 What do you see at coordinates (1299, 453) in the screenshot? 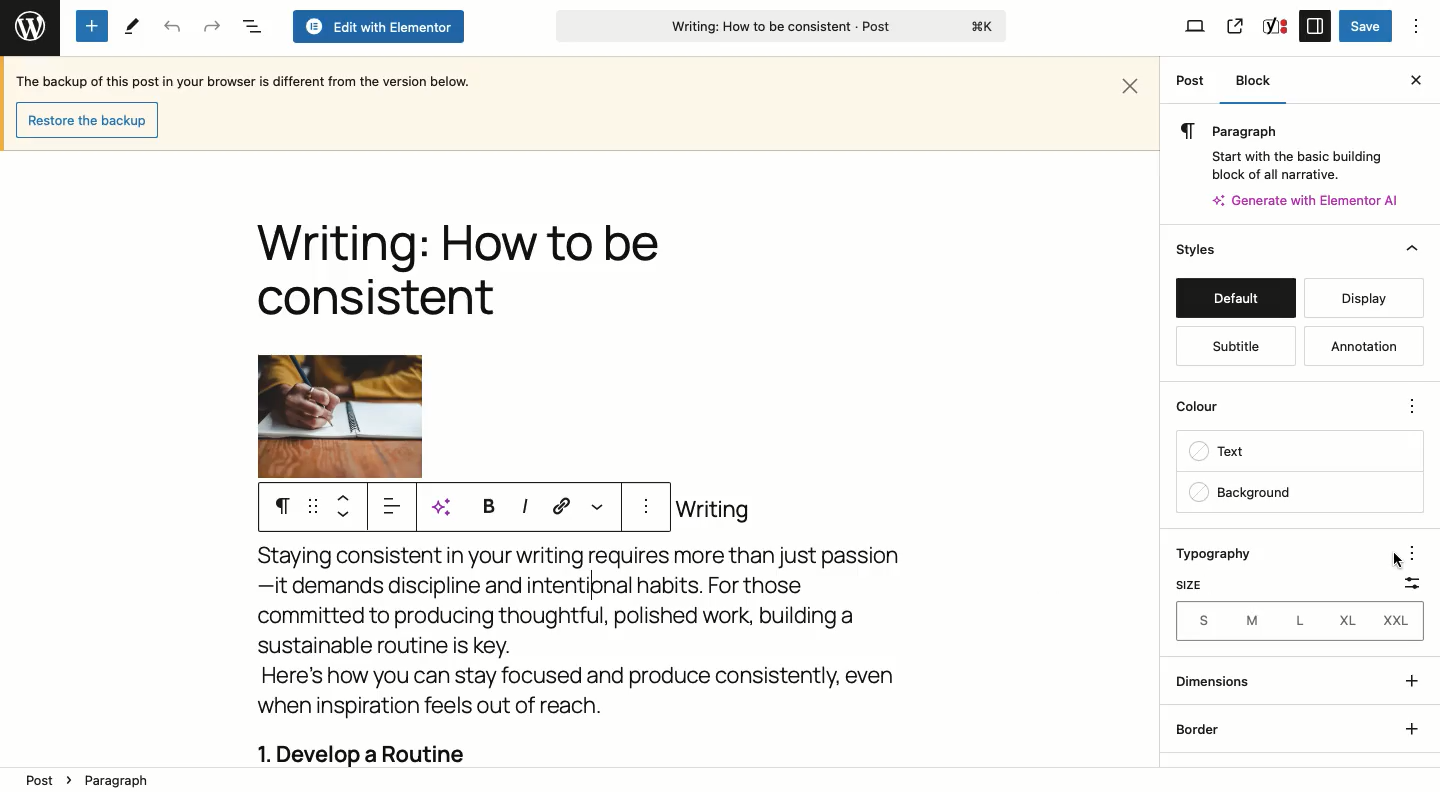
I see `Text` at bounding box center [1299, 453].